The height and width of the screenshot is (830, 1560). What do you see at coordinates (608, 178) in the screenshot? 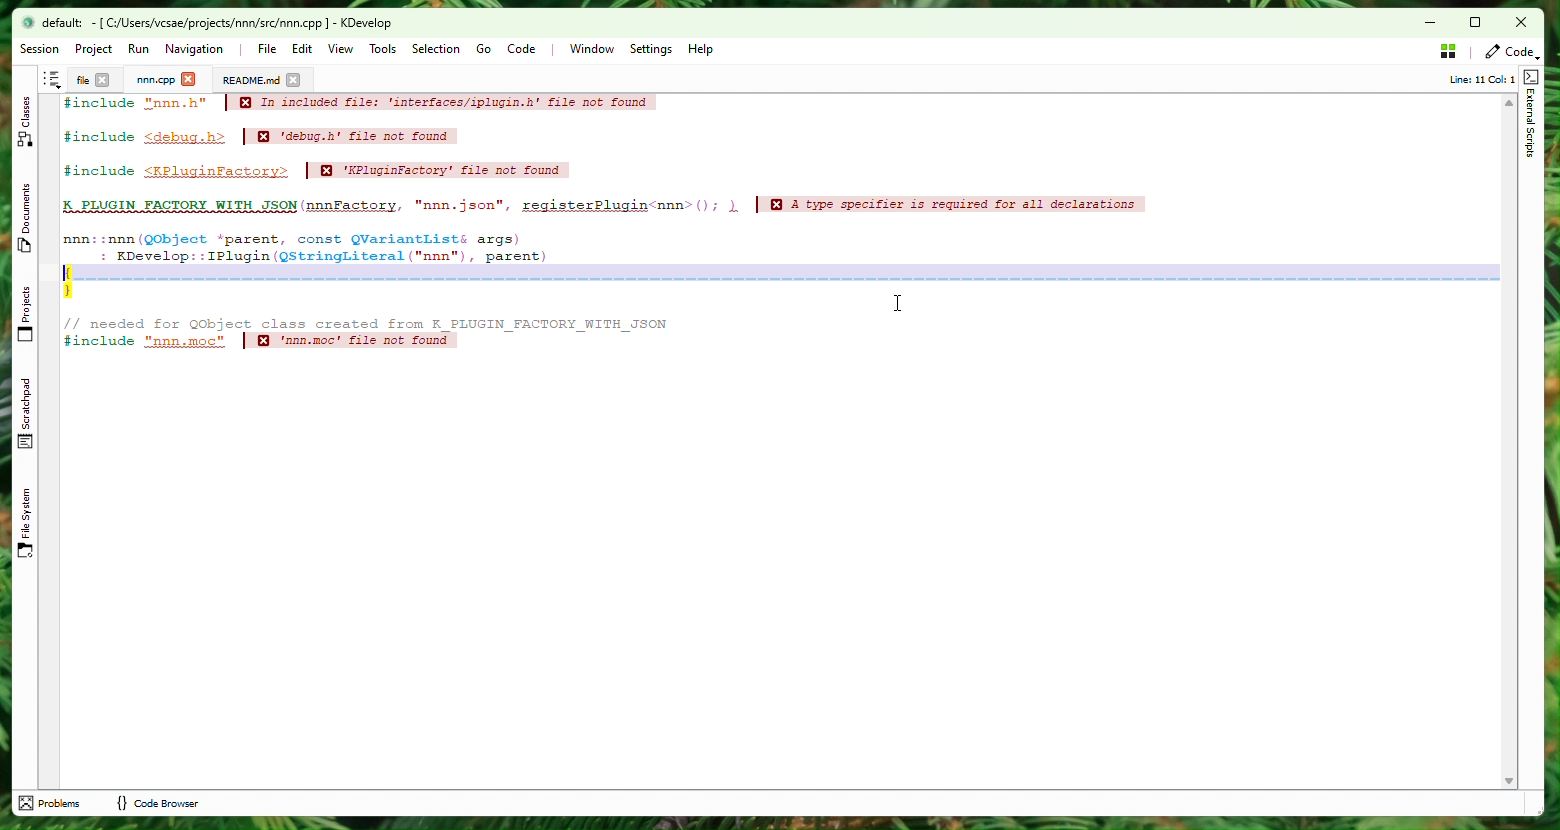
I see `Code` at bounding box center [608, 178].